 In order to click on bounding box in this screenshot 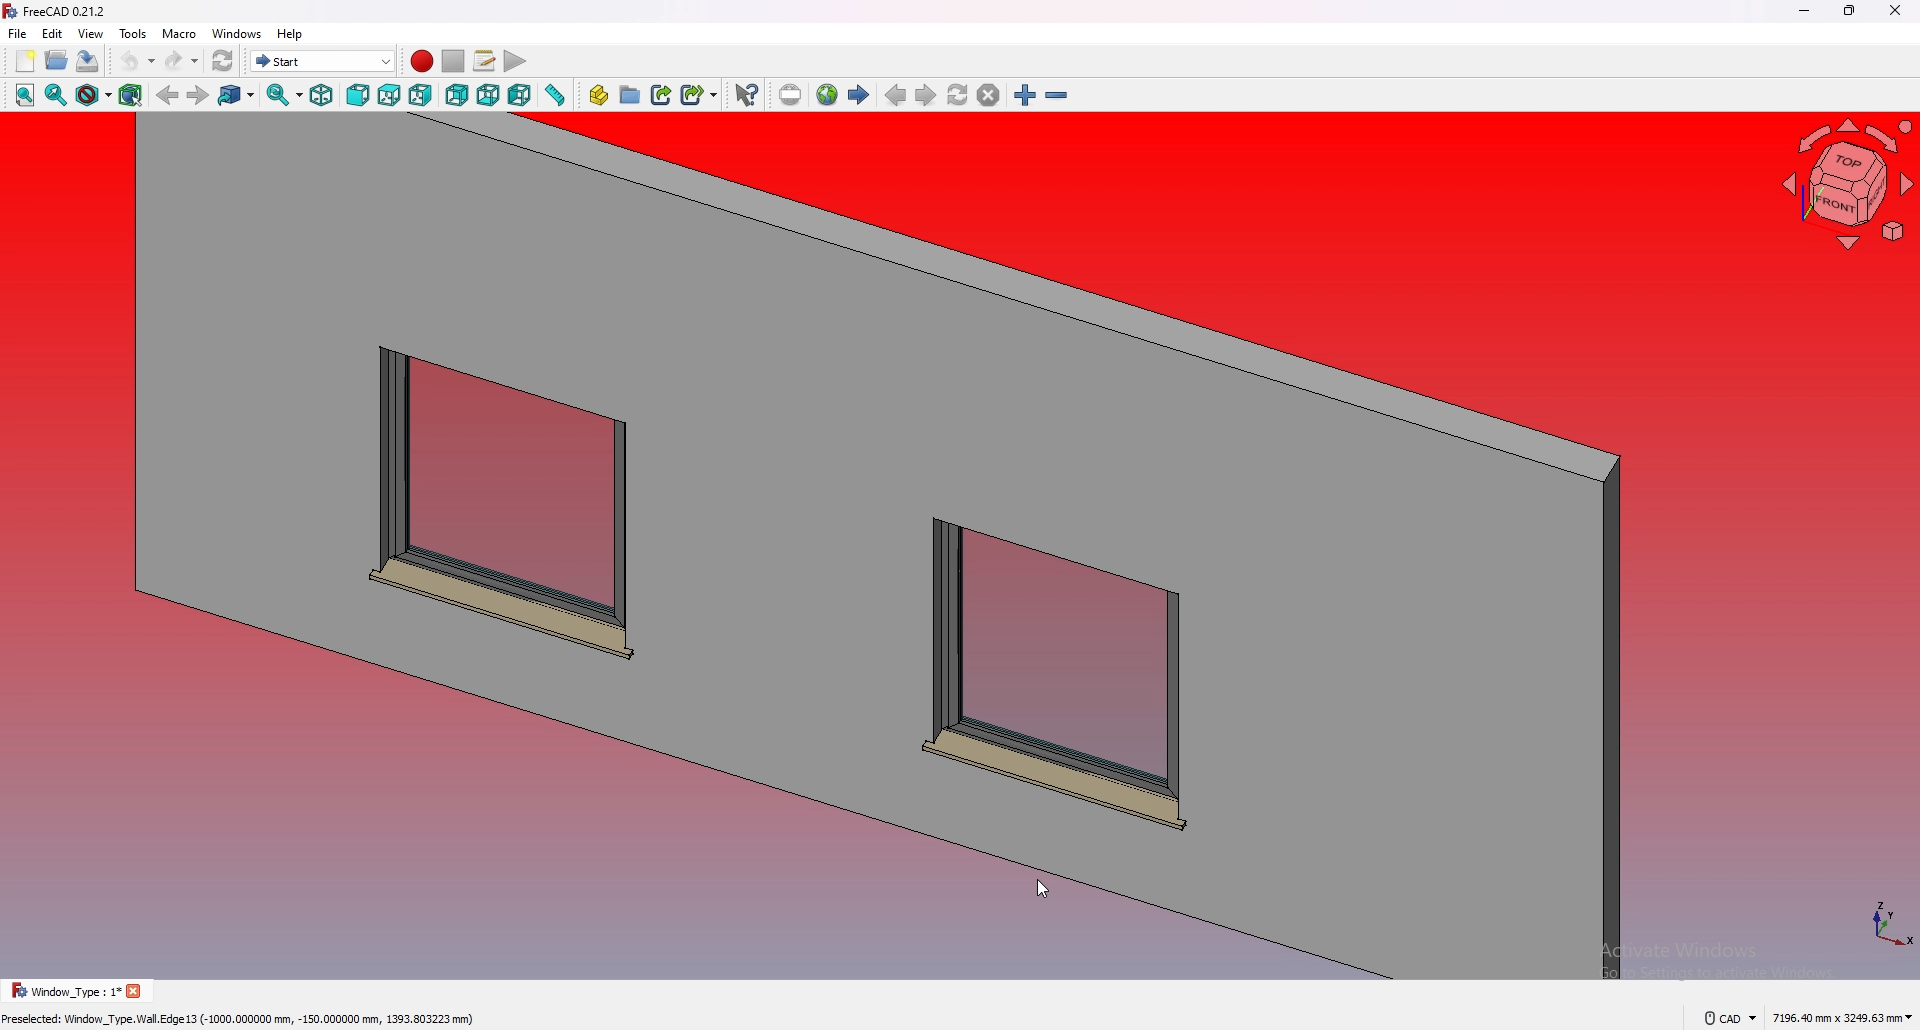, I will do `click(132, 95)`.